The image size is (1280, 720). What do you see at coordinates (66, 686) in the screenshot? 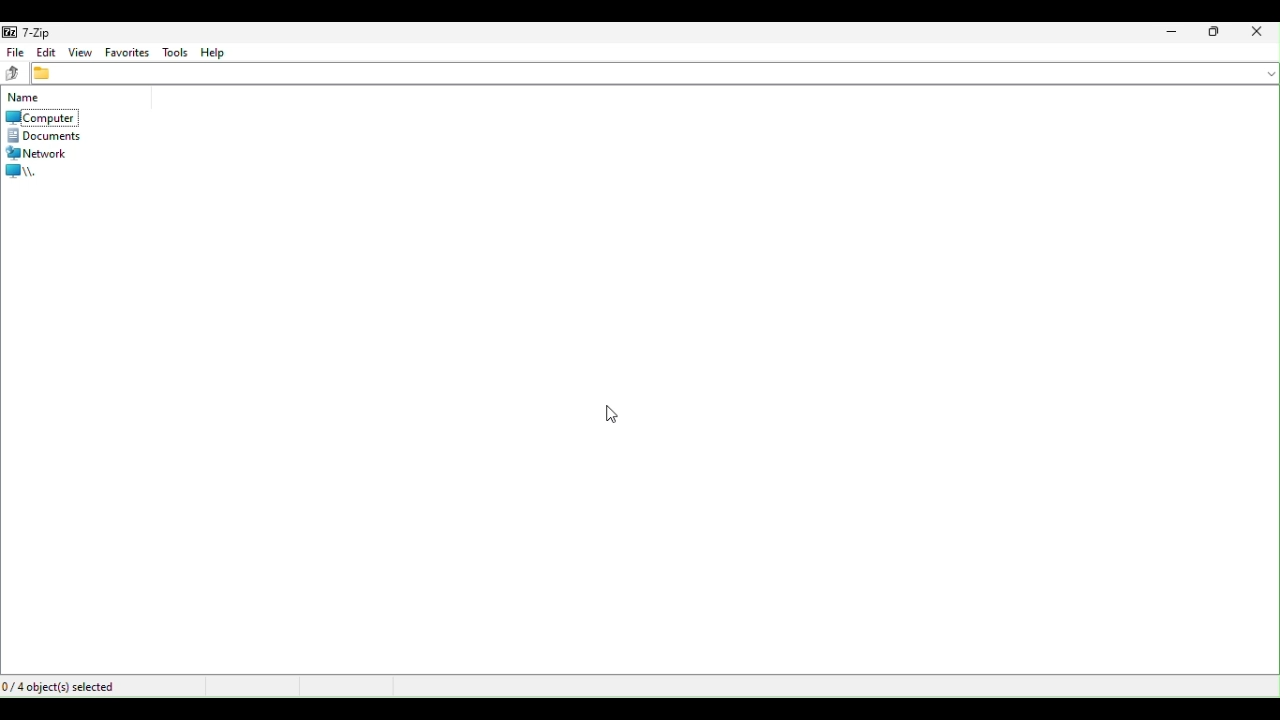
I see `Object selected` at bounding box center [66, 686].